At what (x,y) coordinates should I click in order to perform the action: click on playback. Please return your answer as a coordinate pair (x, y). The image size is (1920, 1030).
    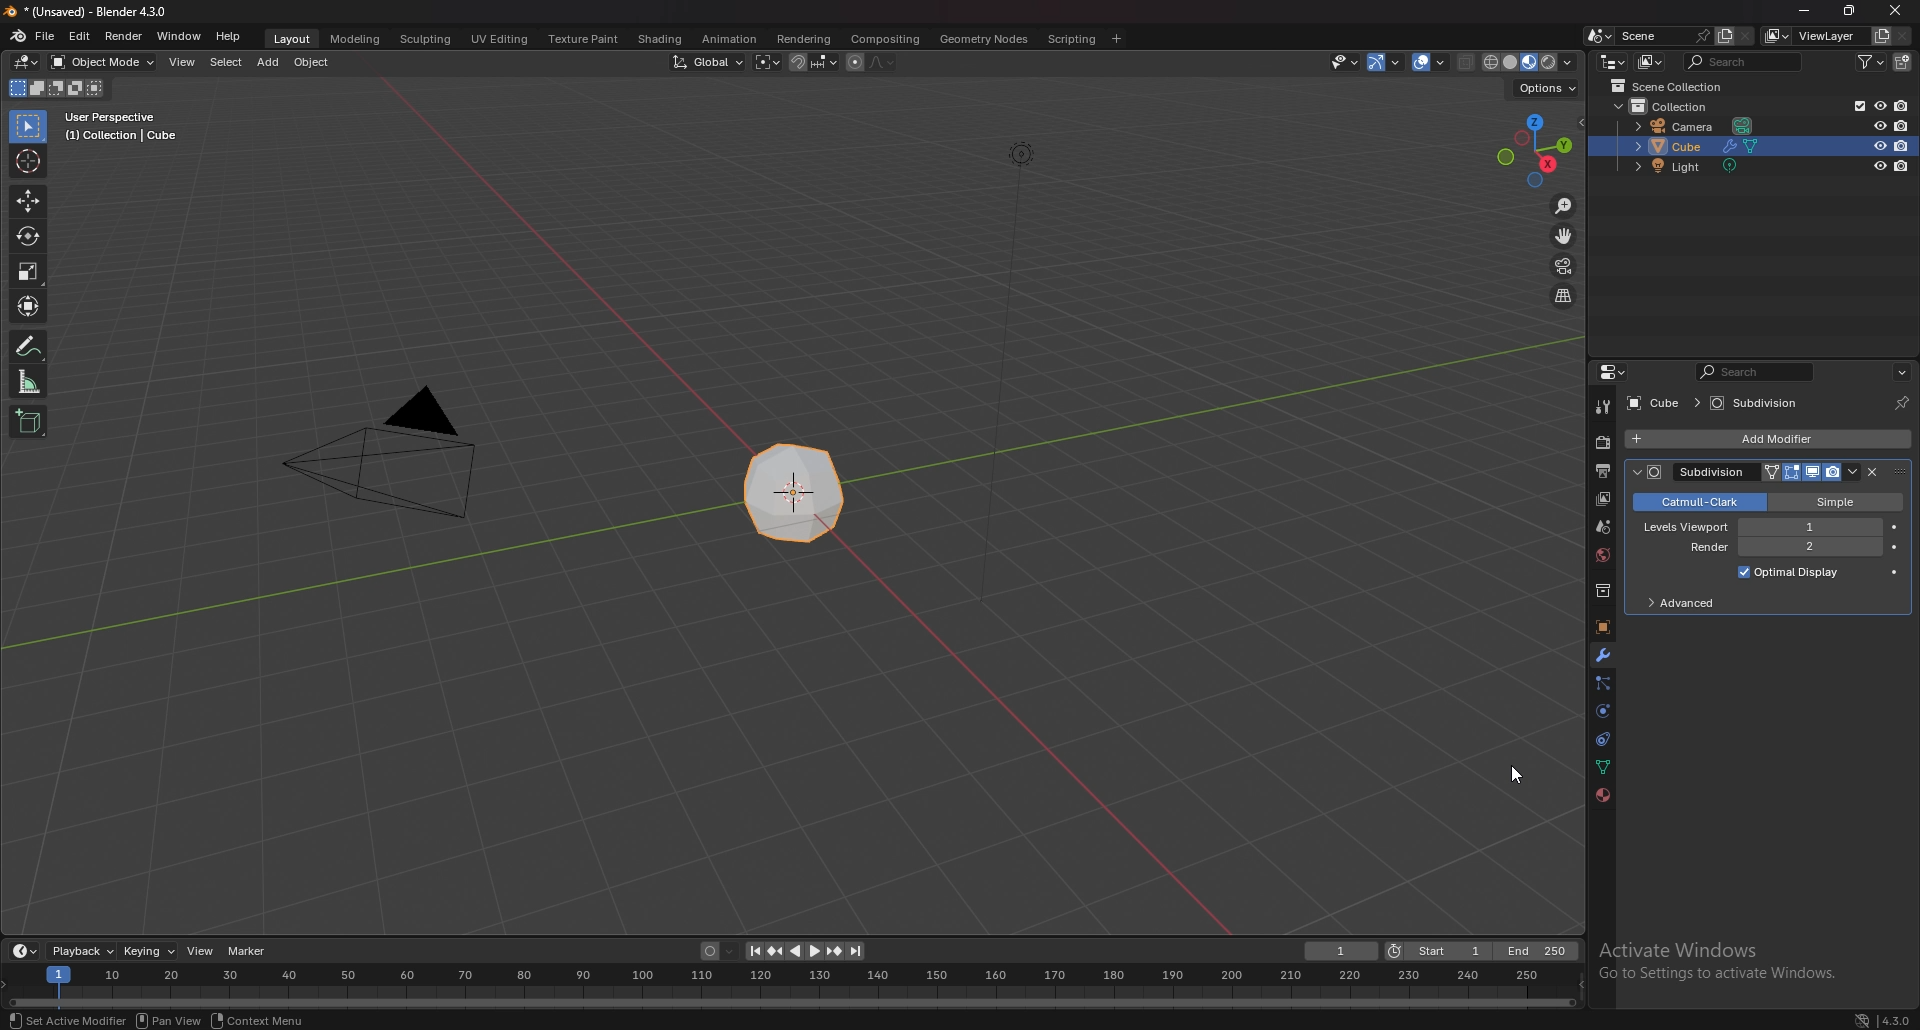
    Looking at the image, I should click on (85, 951).